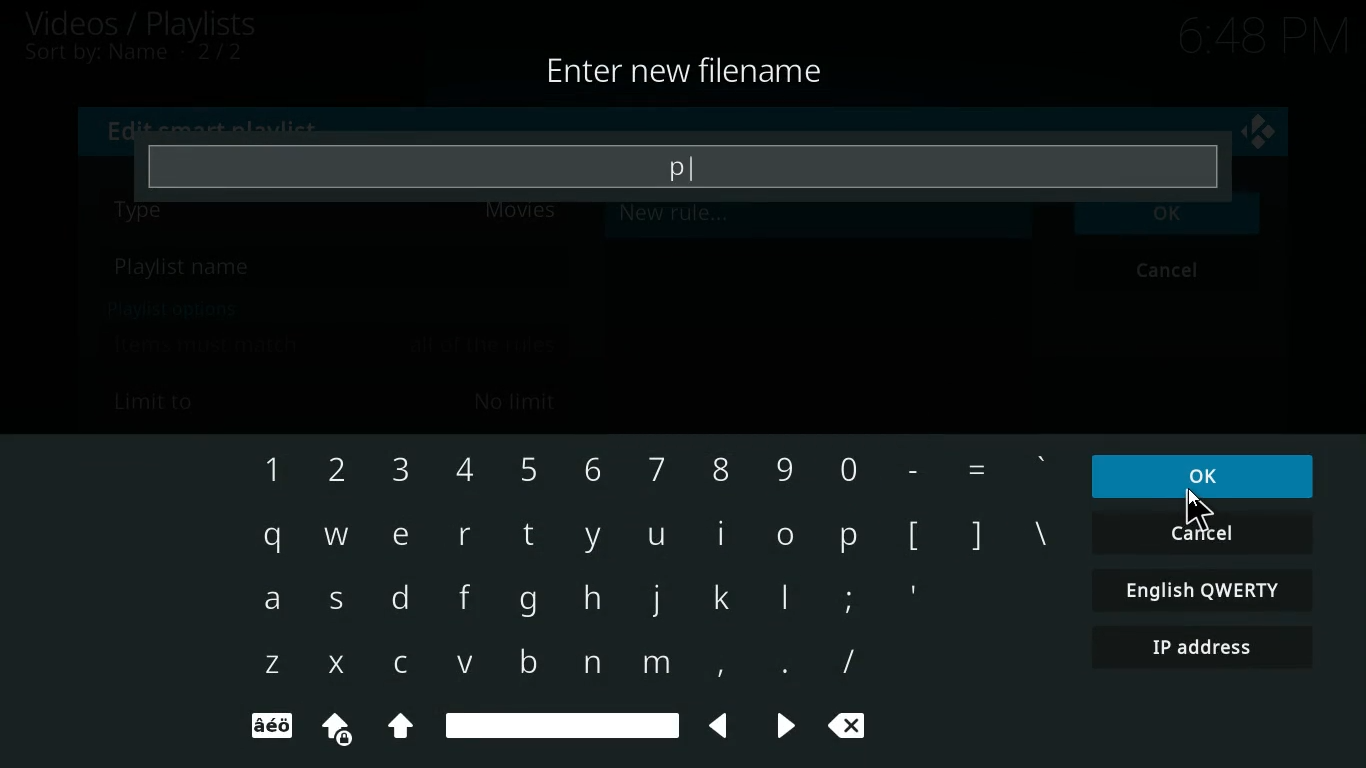  I want to click on z, so click(270, 666).